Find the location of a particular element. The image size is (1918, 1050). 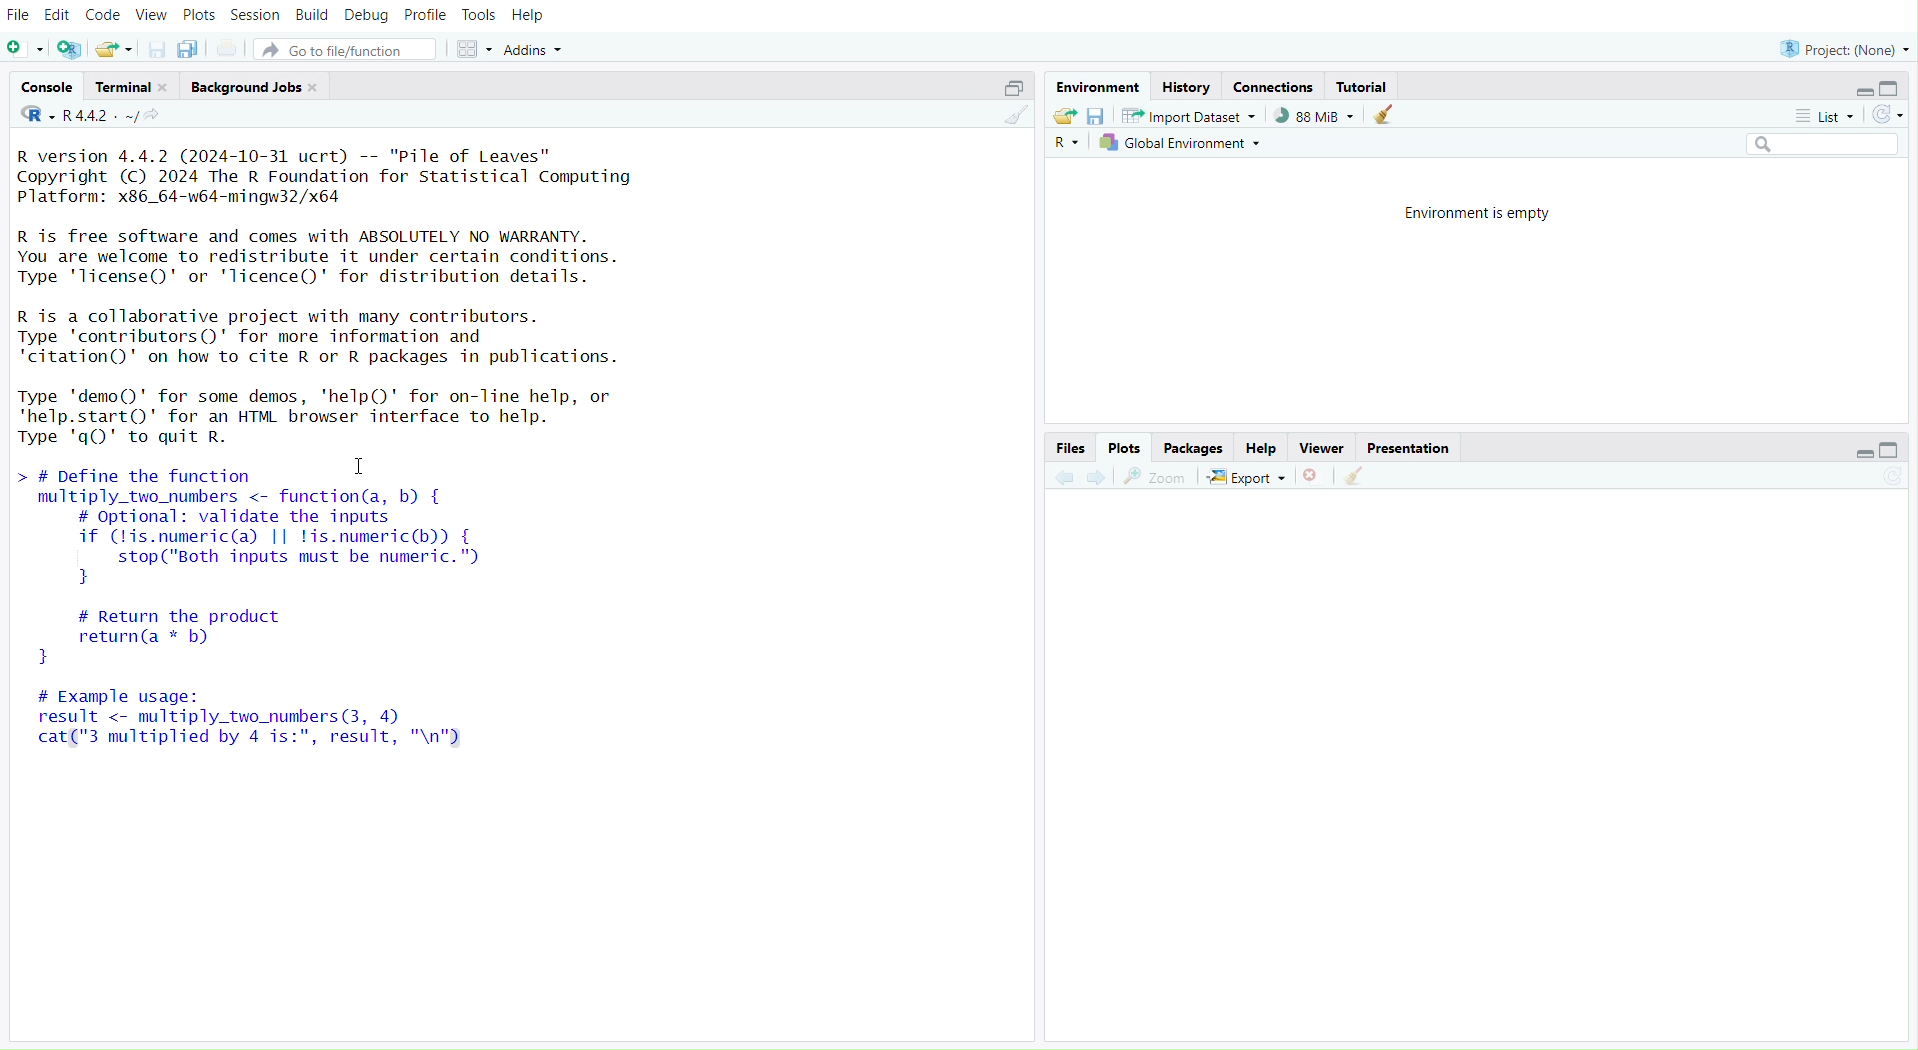

> # Define the function B

multiply _two_nunbers <- function(a, b) {
# optional: validate the inputs
if (lis.numeric(a) || lis.numeric(b)) {

stop("Both inputs must be numeric."

3
# Return the product
return(a * b)

3

# Example usage:

result < multiply_two_nunbers(3, 4)

cat("3 multiplied by 4 is:", result, "\n") is located at coordinates (273, 619).